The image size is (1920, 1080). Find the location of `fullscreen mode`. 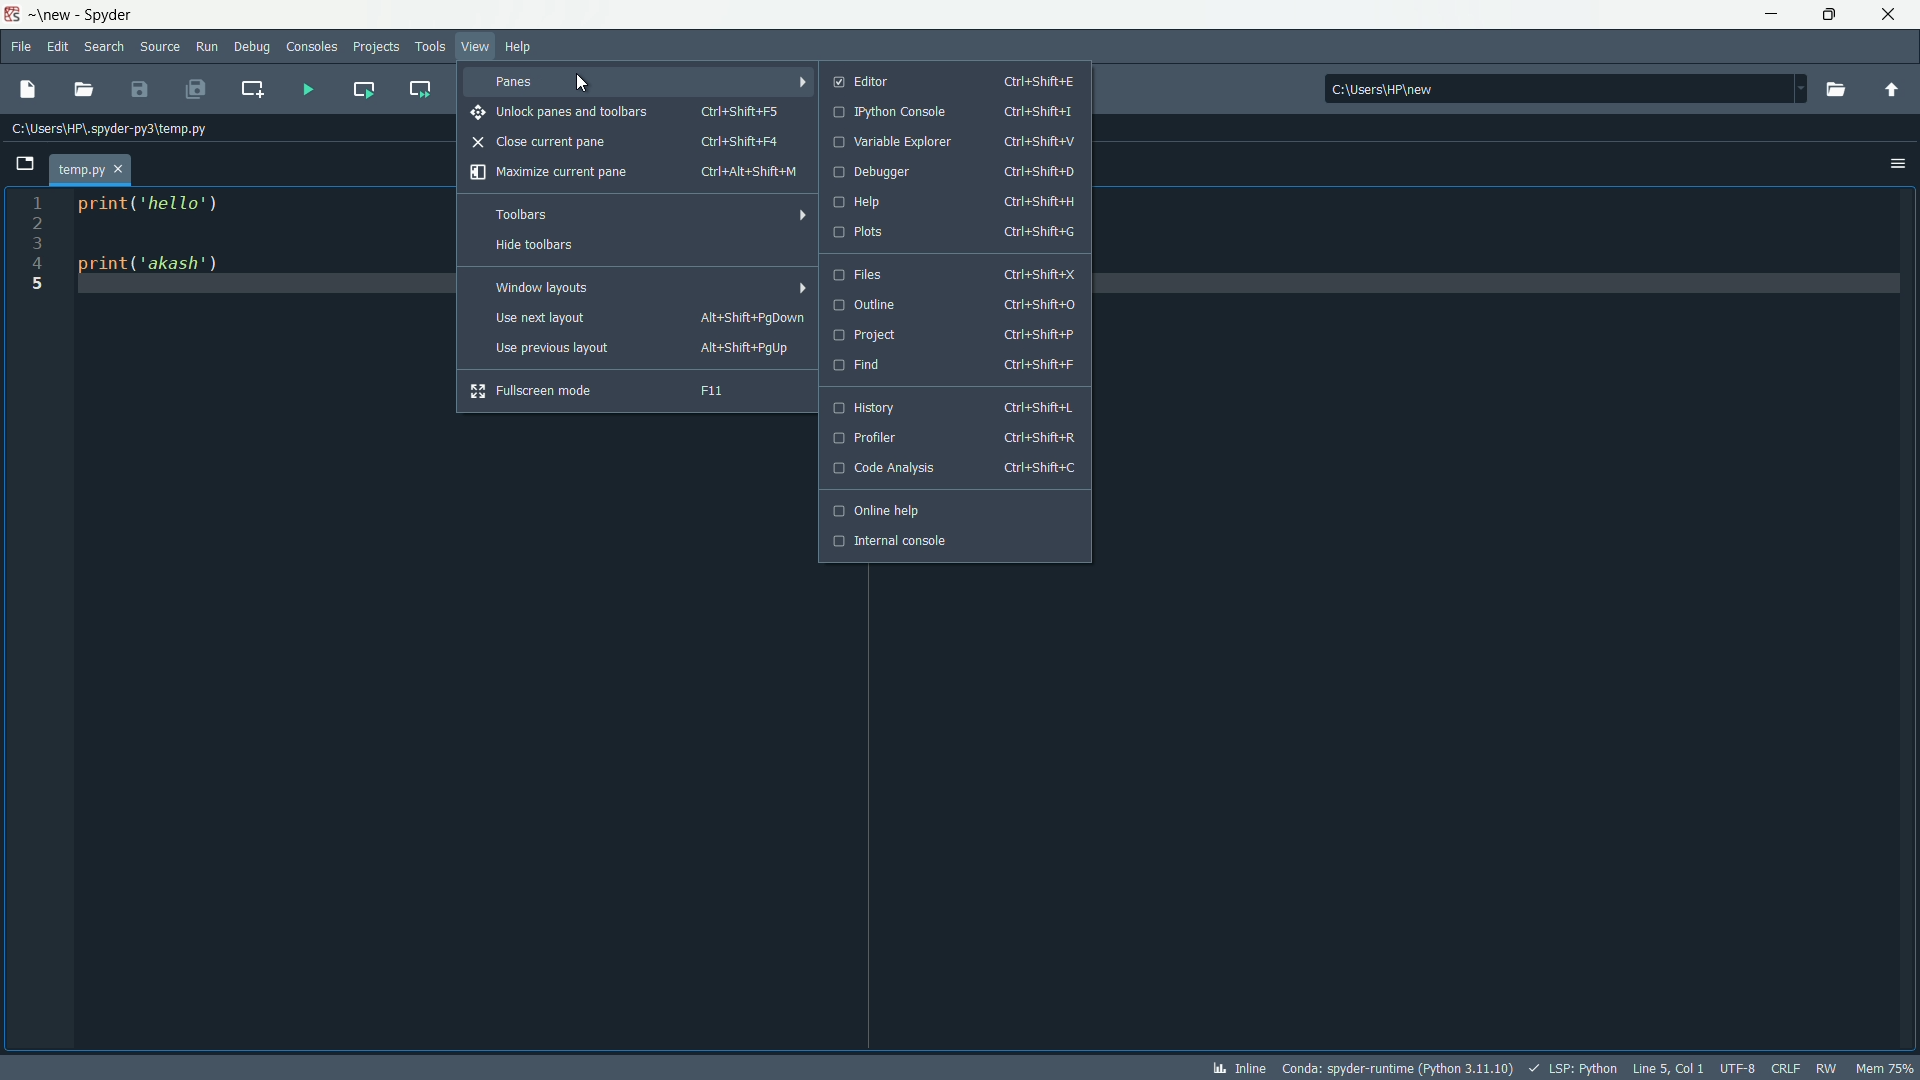

fullscreen mode is located at coordinates (625, 390).